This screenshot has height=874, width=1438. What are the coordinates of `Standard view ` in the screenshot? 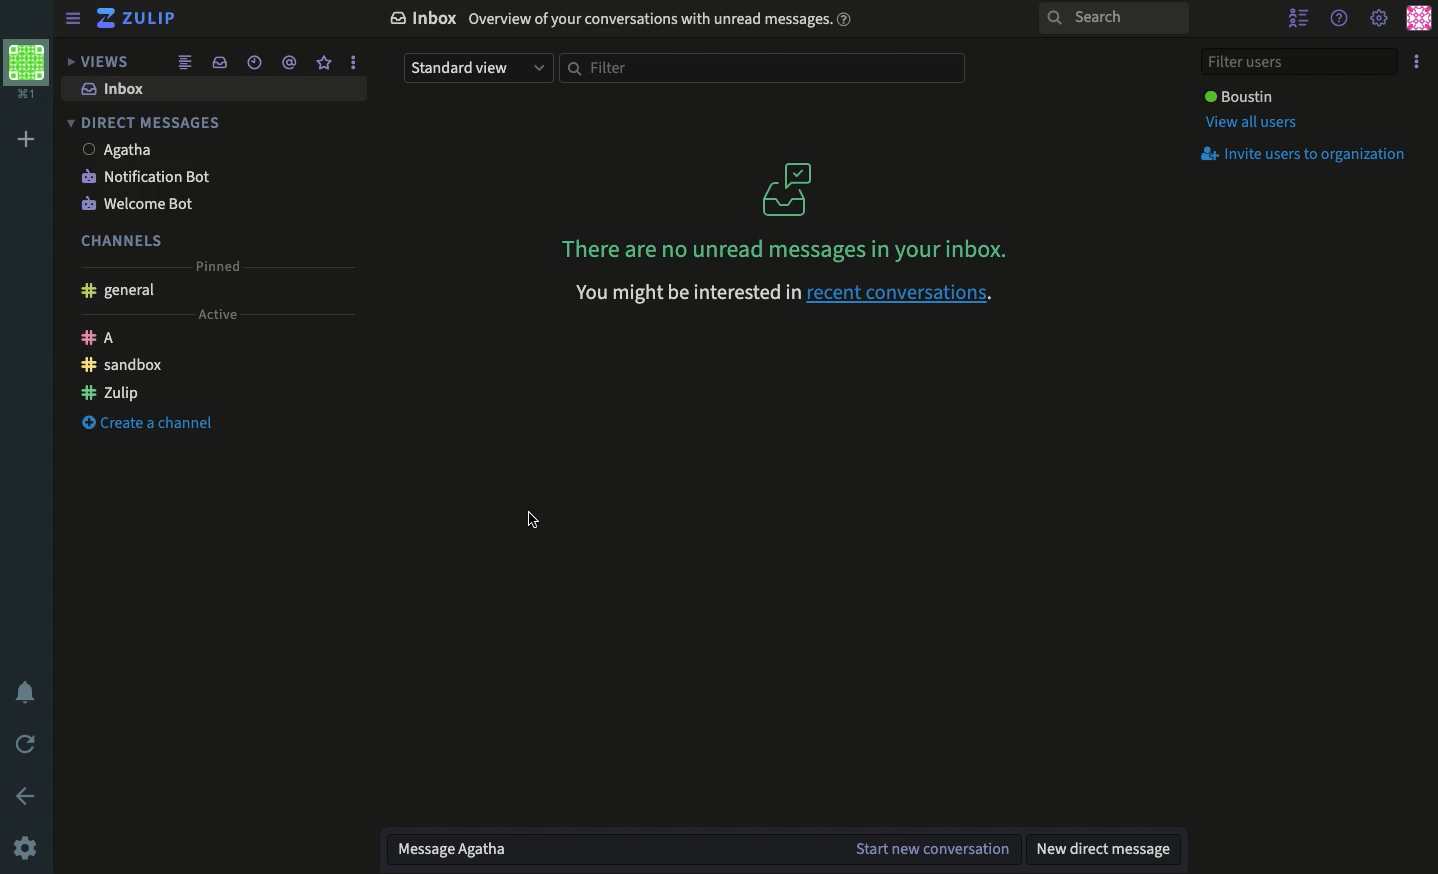 It's located at (477, 68).